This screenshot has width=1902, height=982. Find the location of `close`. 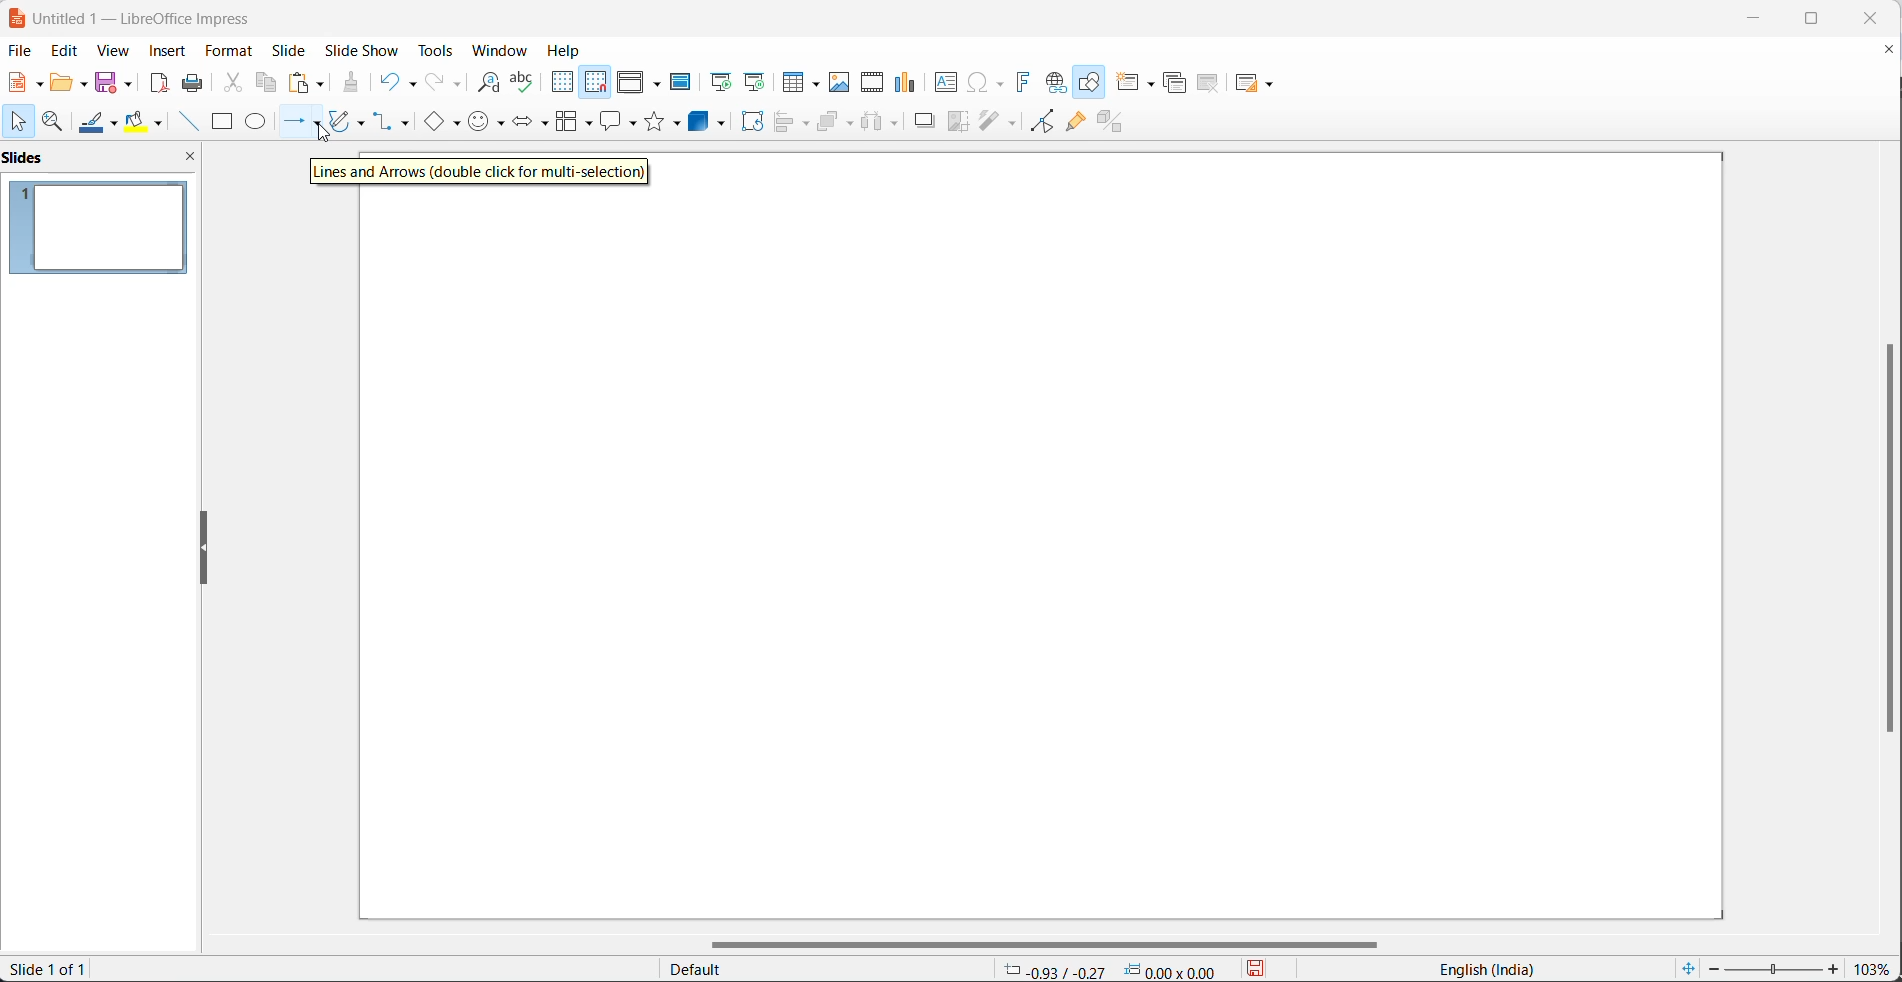

close is located at coordinates (1877, 18).